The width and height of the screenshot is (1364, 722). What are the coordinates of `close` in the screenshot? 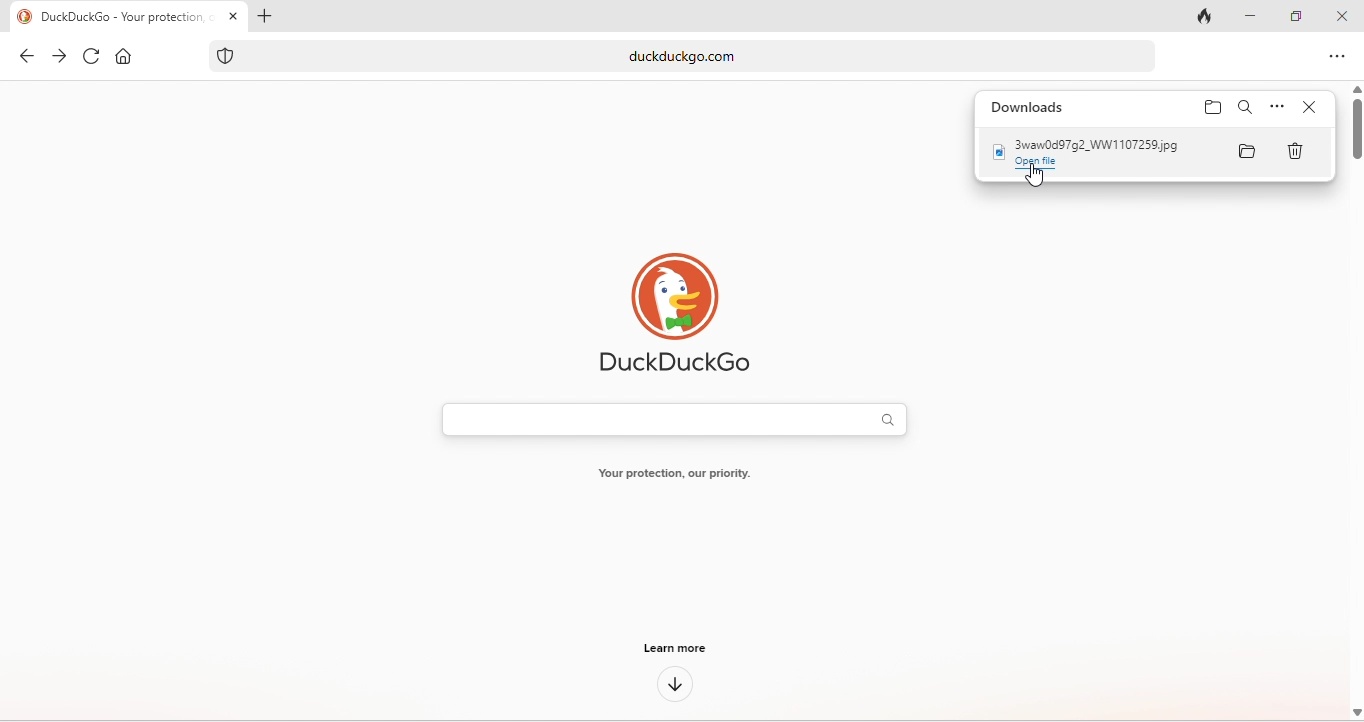 It's located at (1343, 13).